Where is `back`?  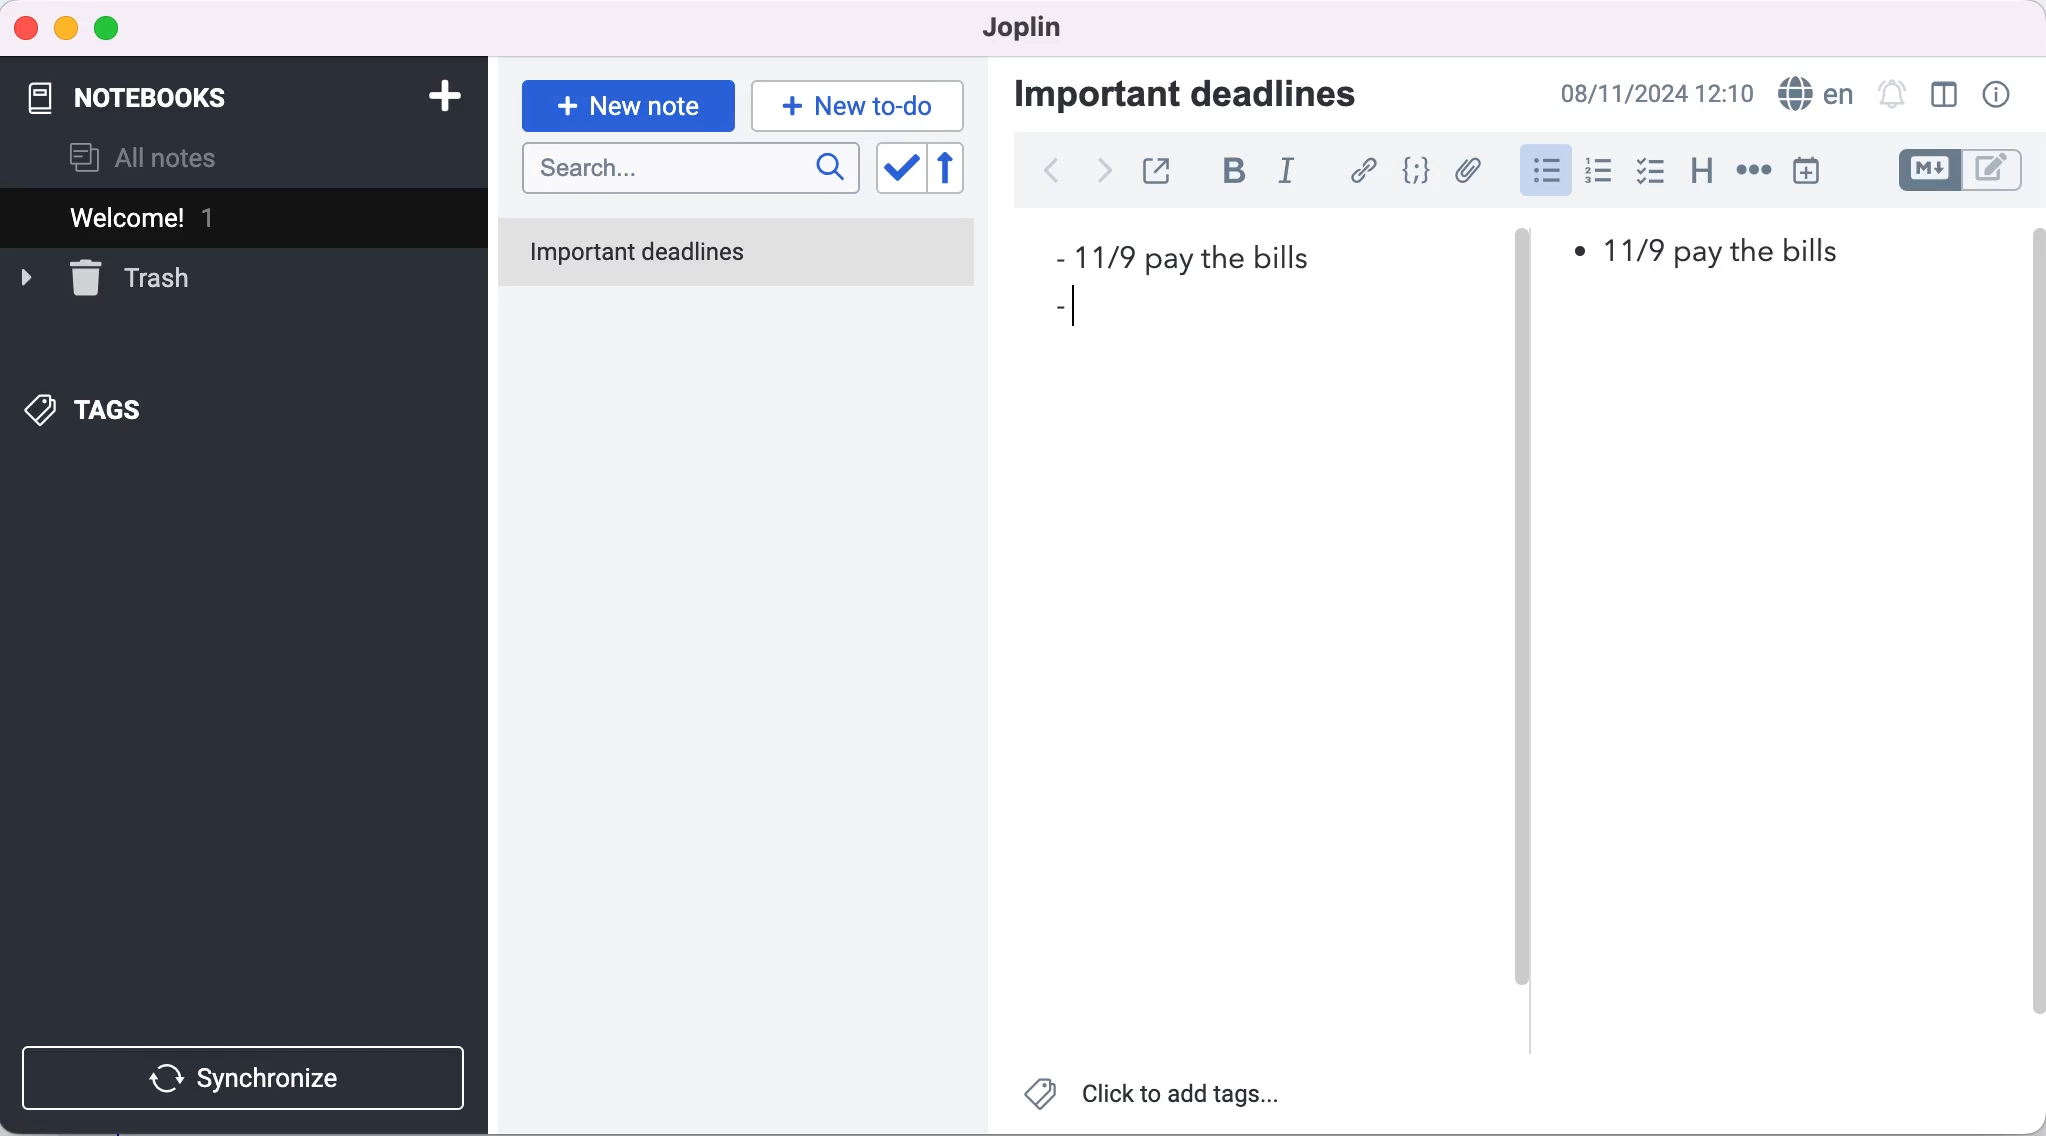 back is located at coordinates (1055, 174).